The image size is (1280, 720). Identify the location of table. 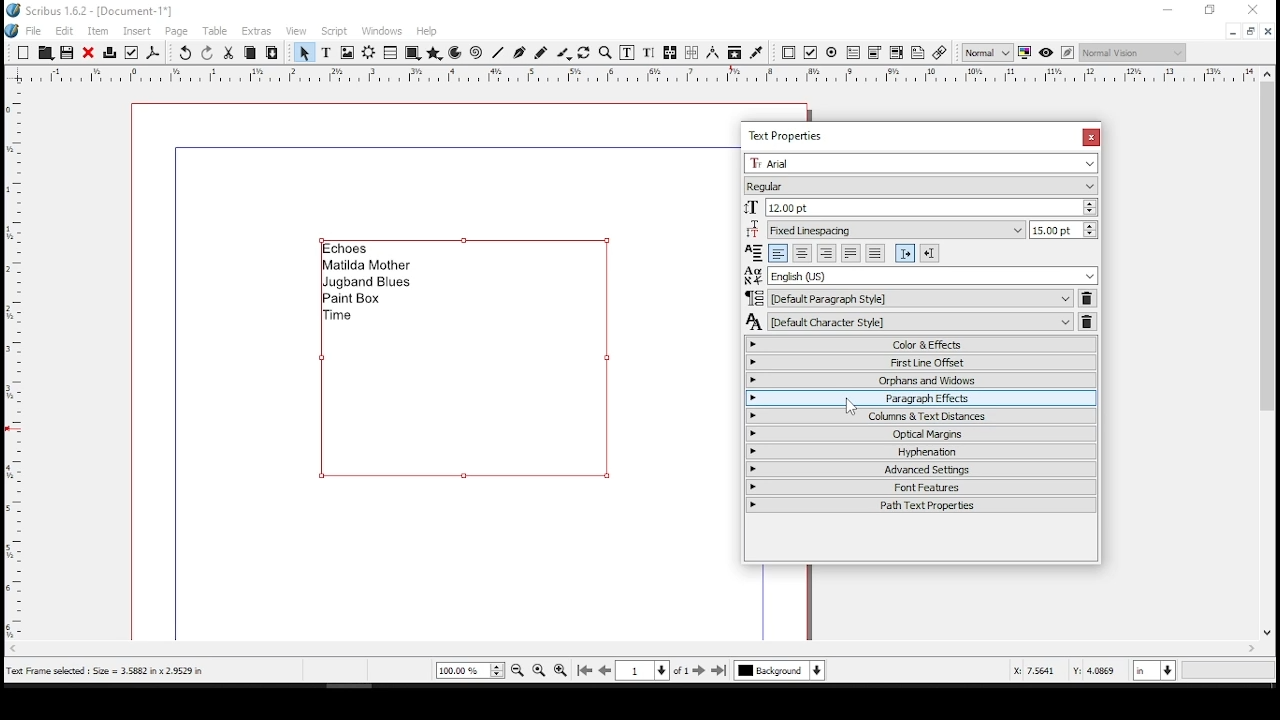
(390, 53).